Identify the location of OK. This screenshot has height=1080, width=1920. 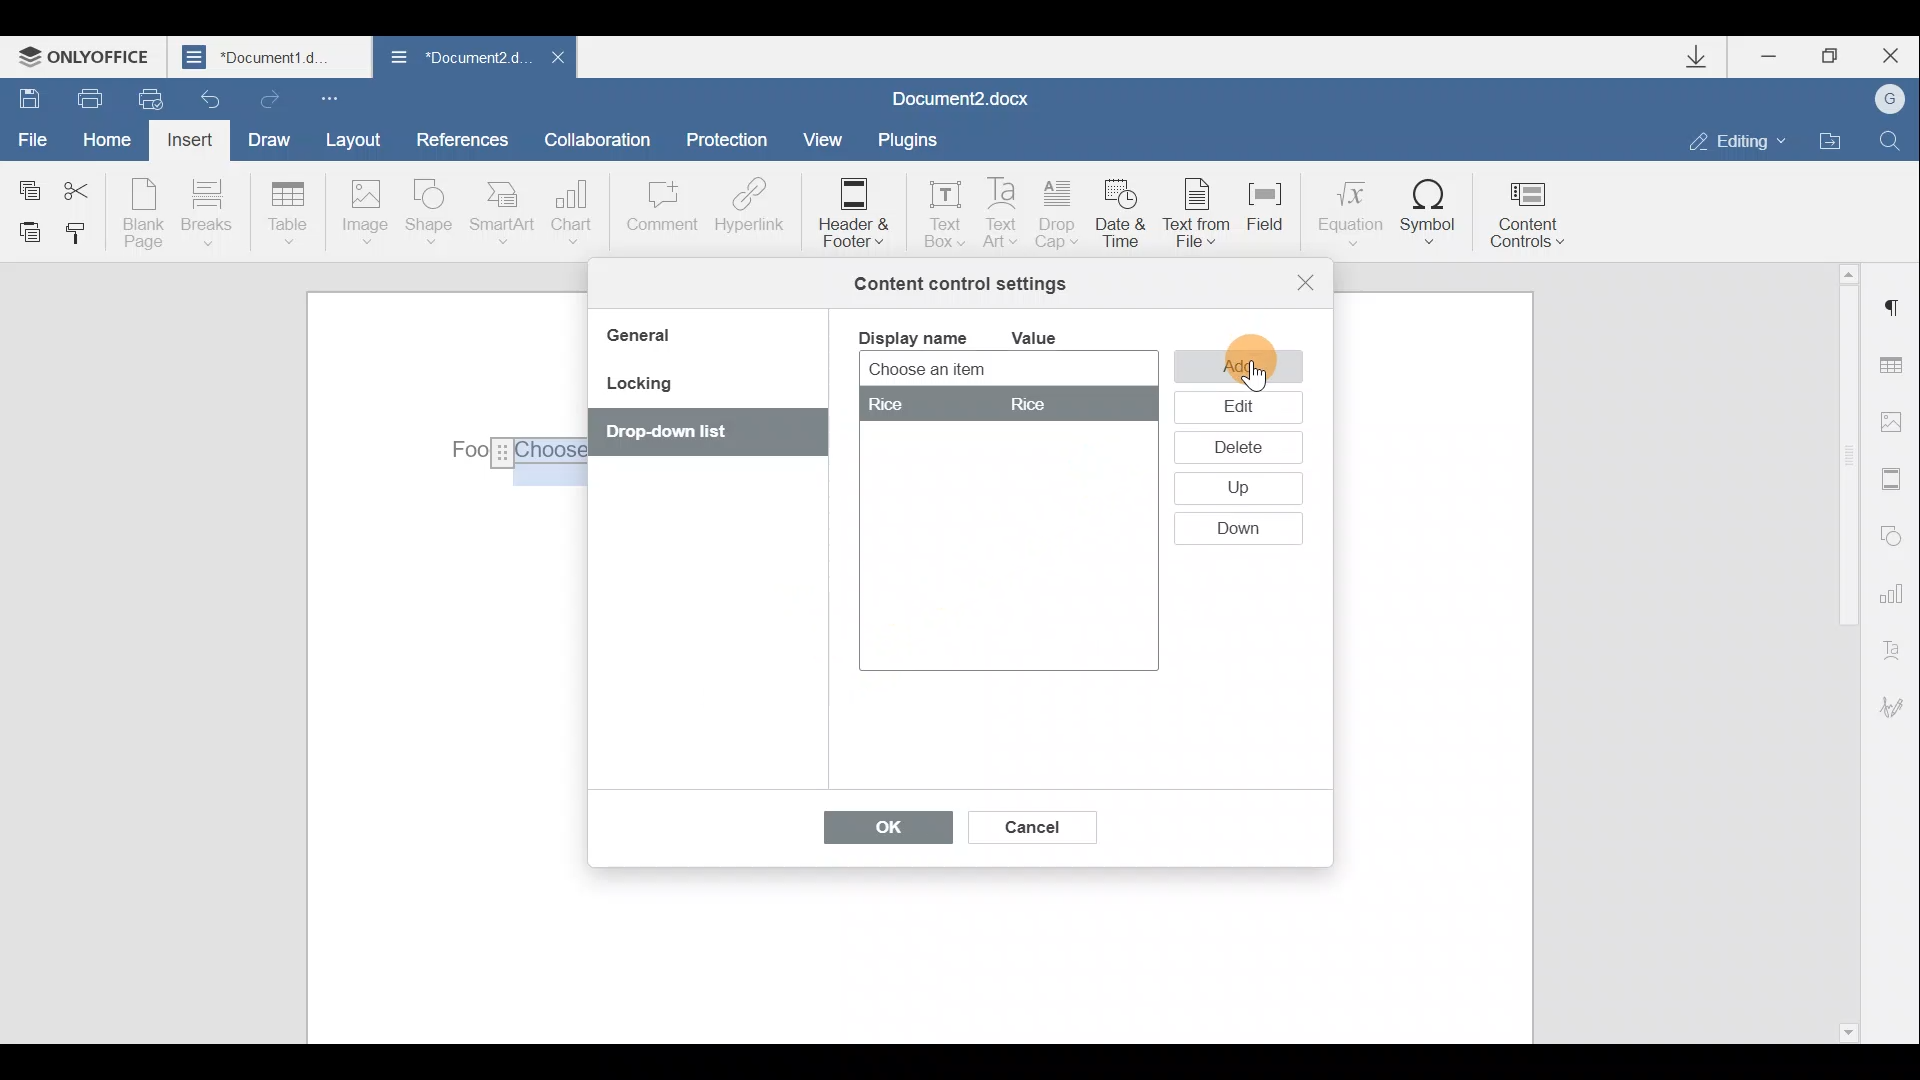
(878, 832).